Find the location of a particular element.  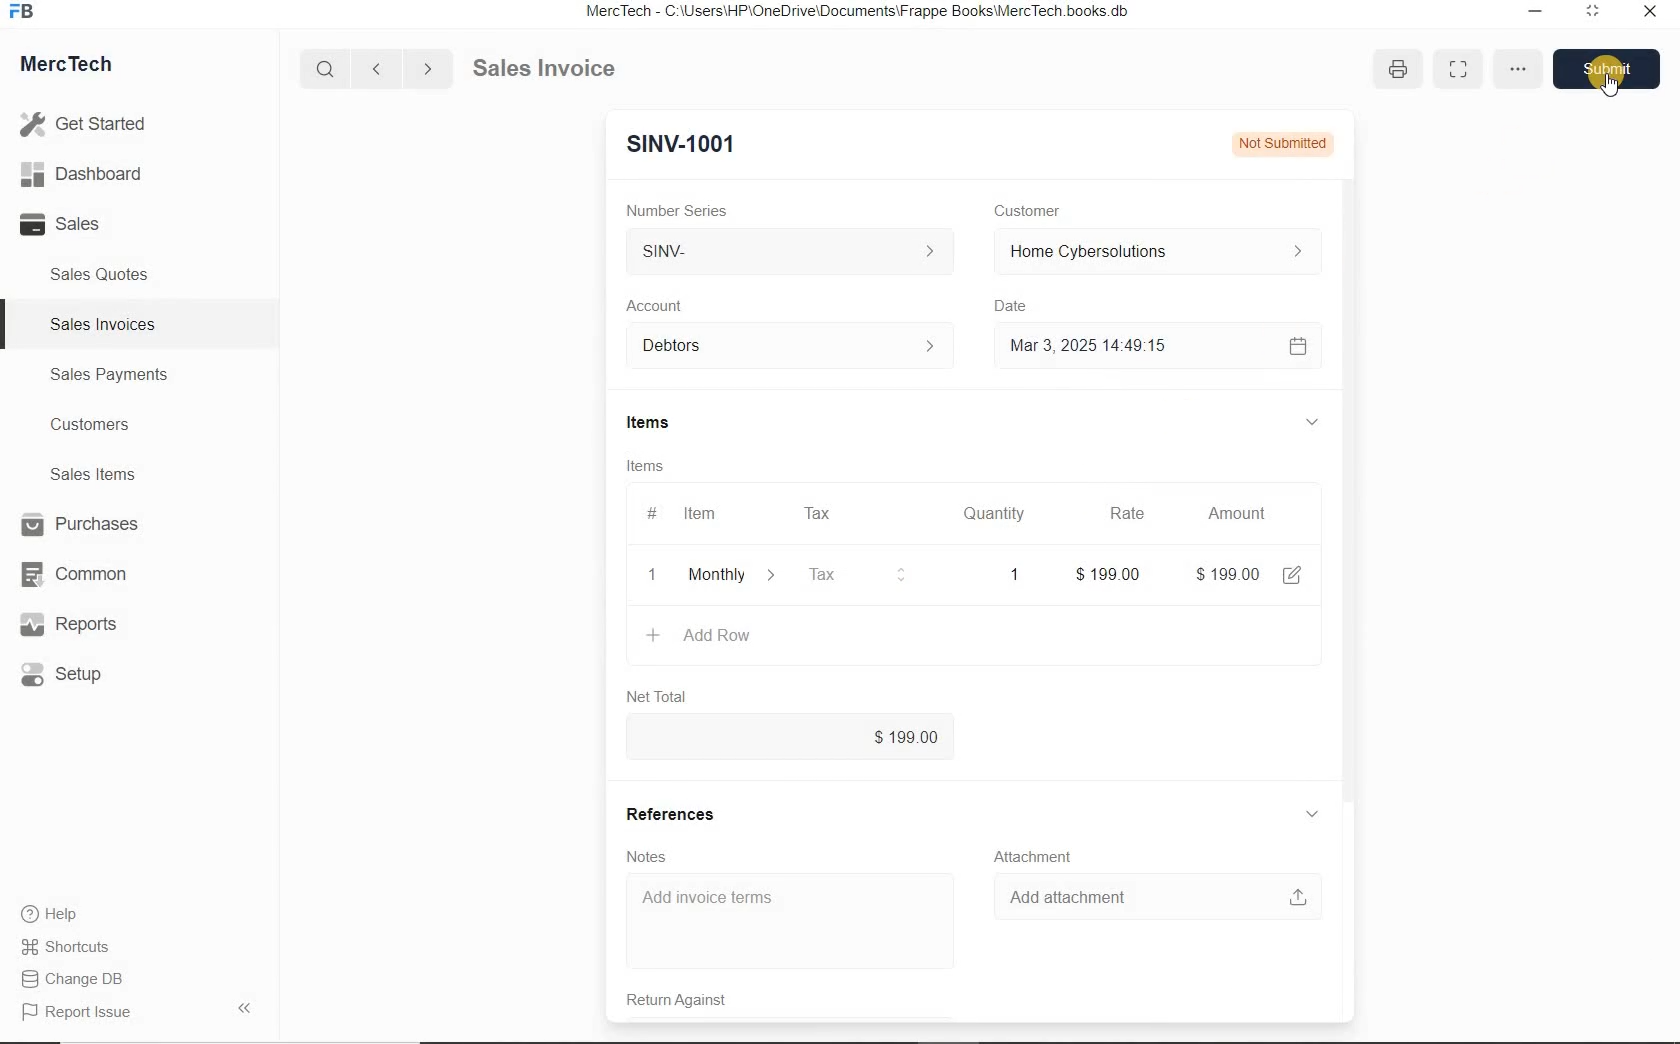

plus is located at coordinates (653, 633).